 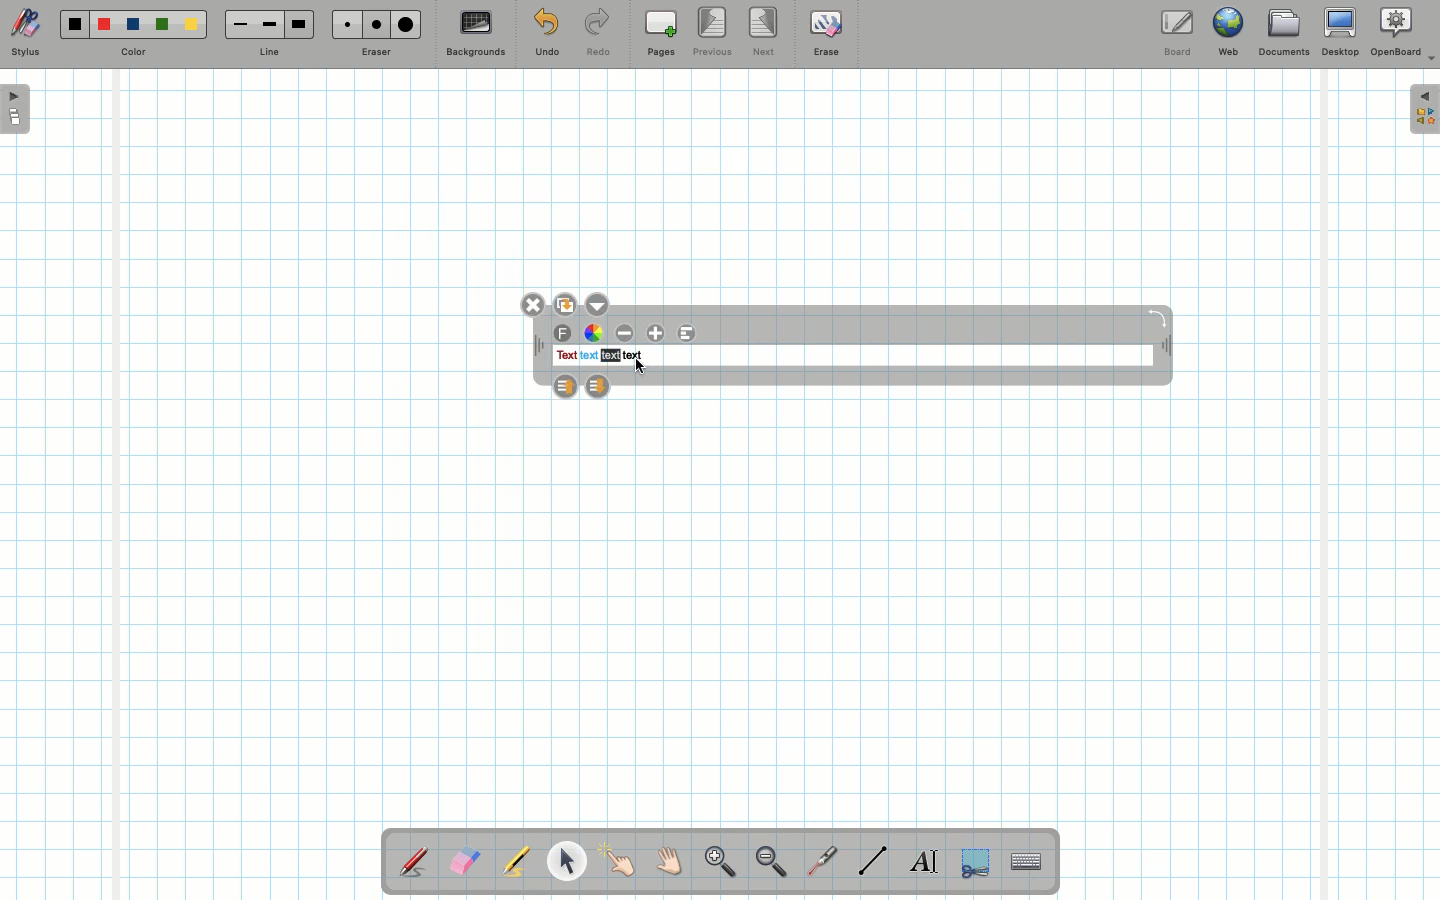 I want to click on Small line, so click(x=237, y=25).